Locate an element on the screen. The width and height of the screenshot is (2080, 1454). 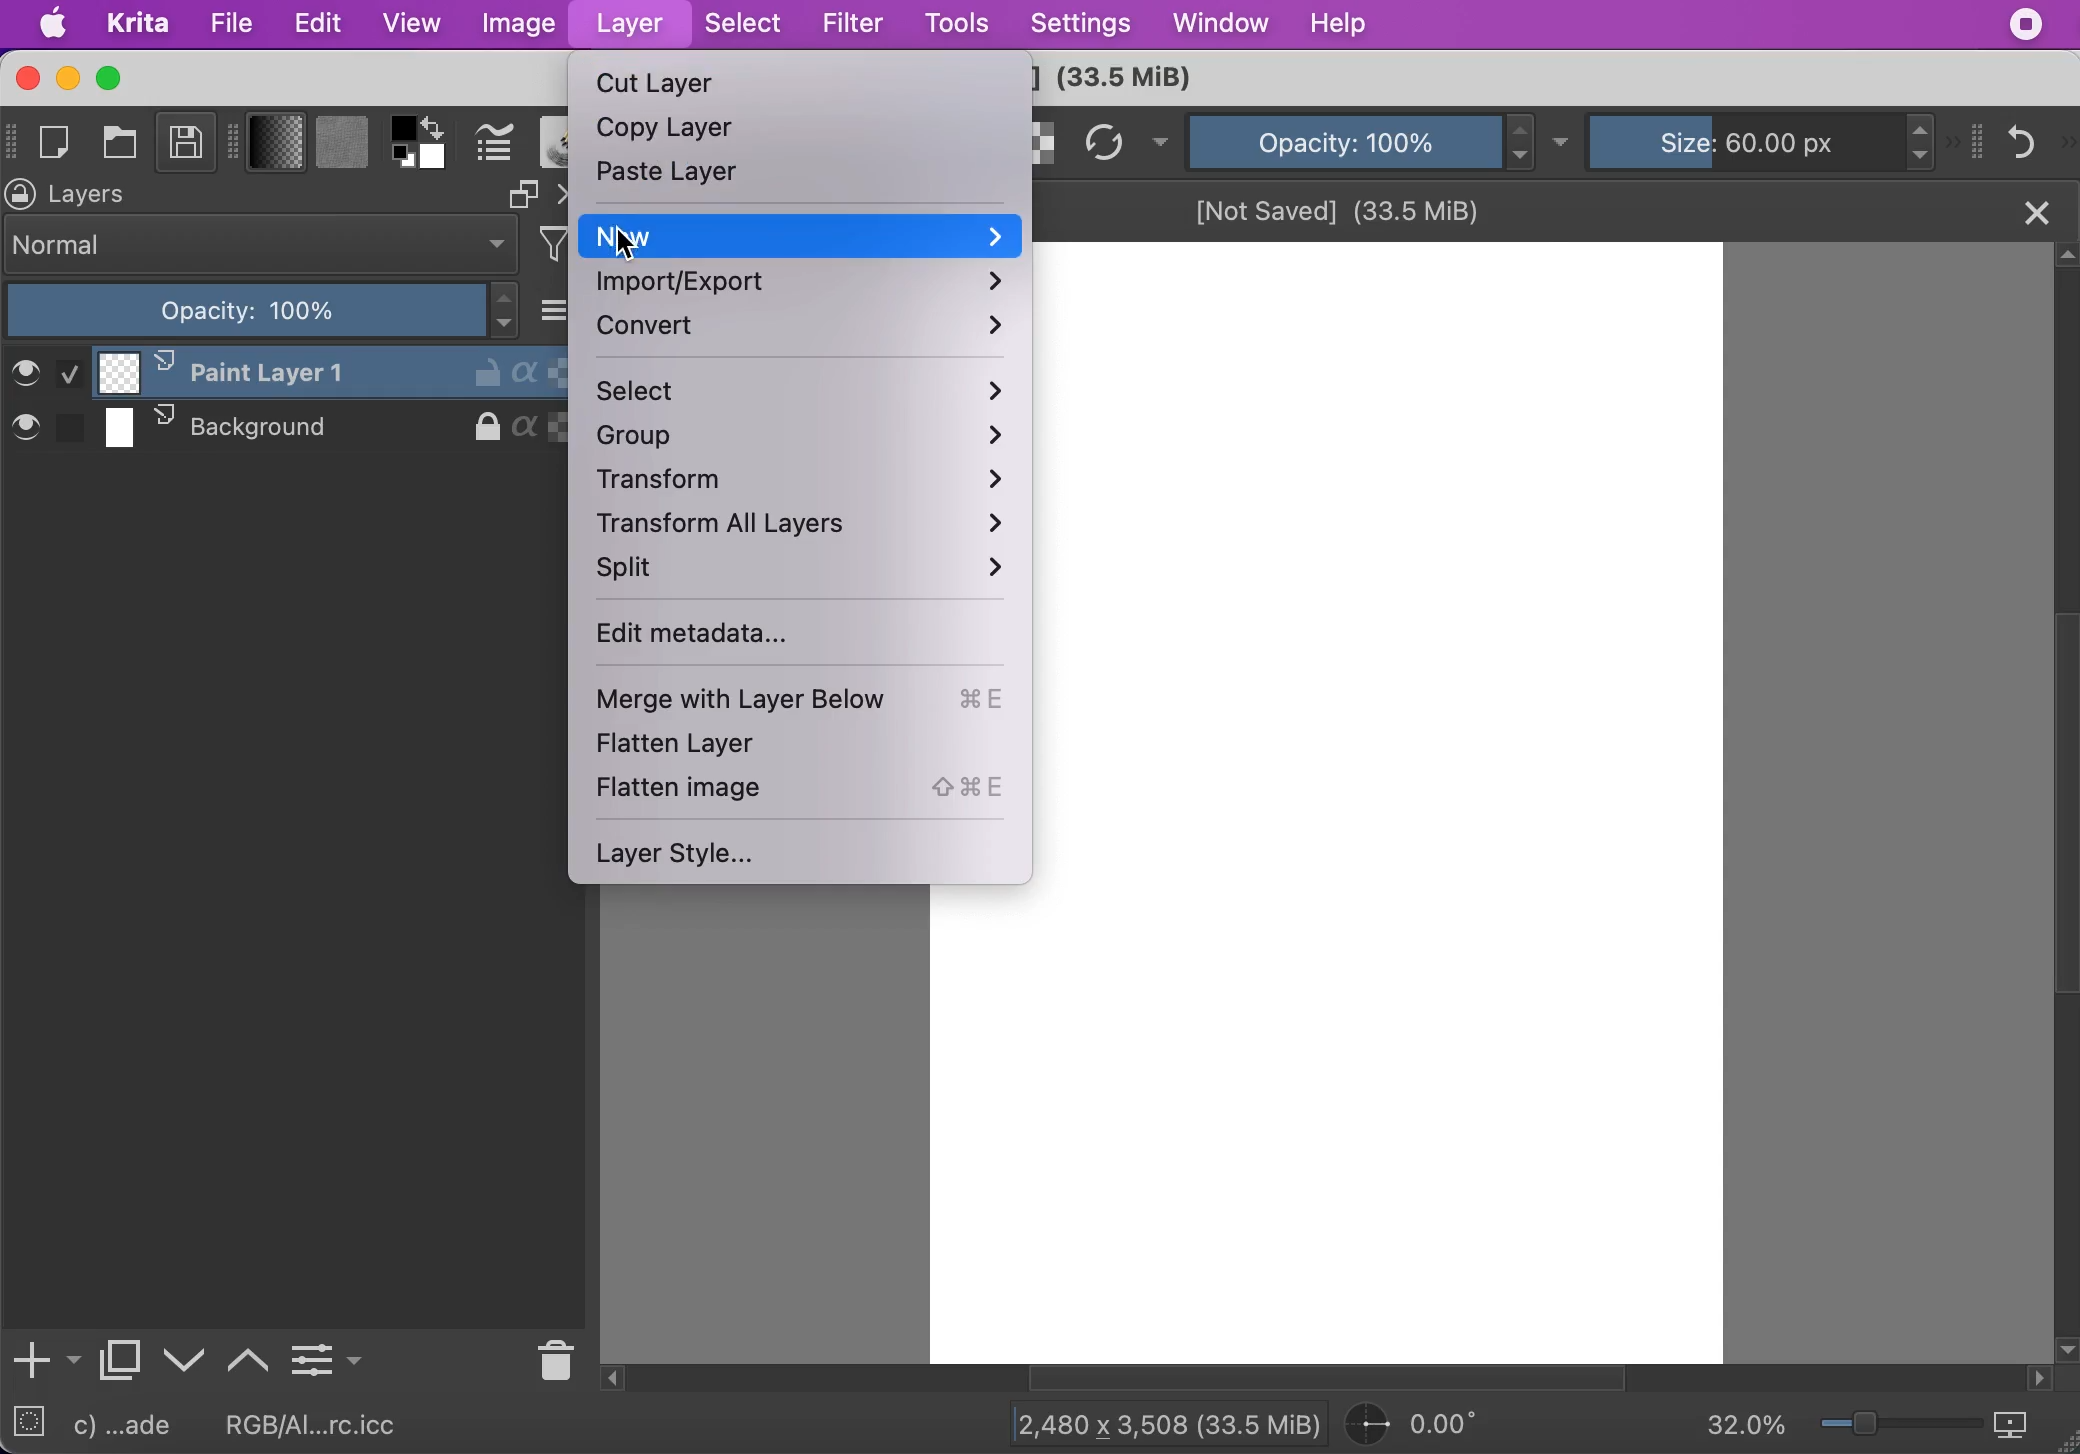
size is located at coordinates (1752, 139).